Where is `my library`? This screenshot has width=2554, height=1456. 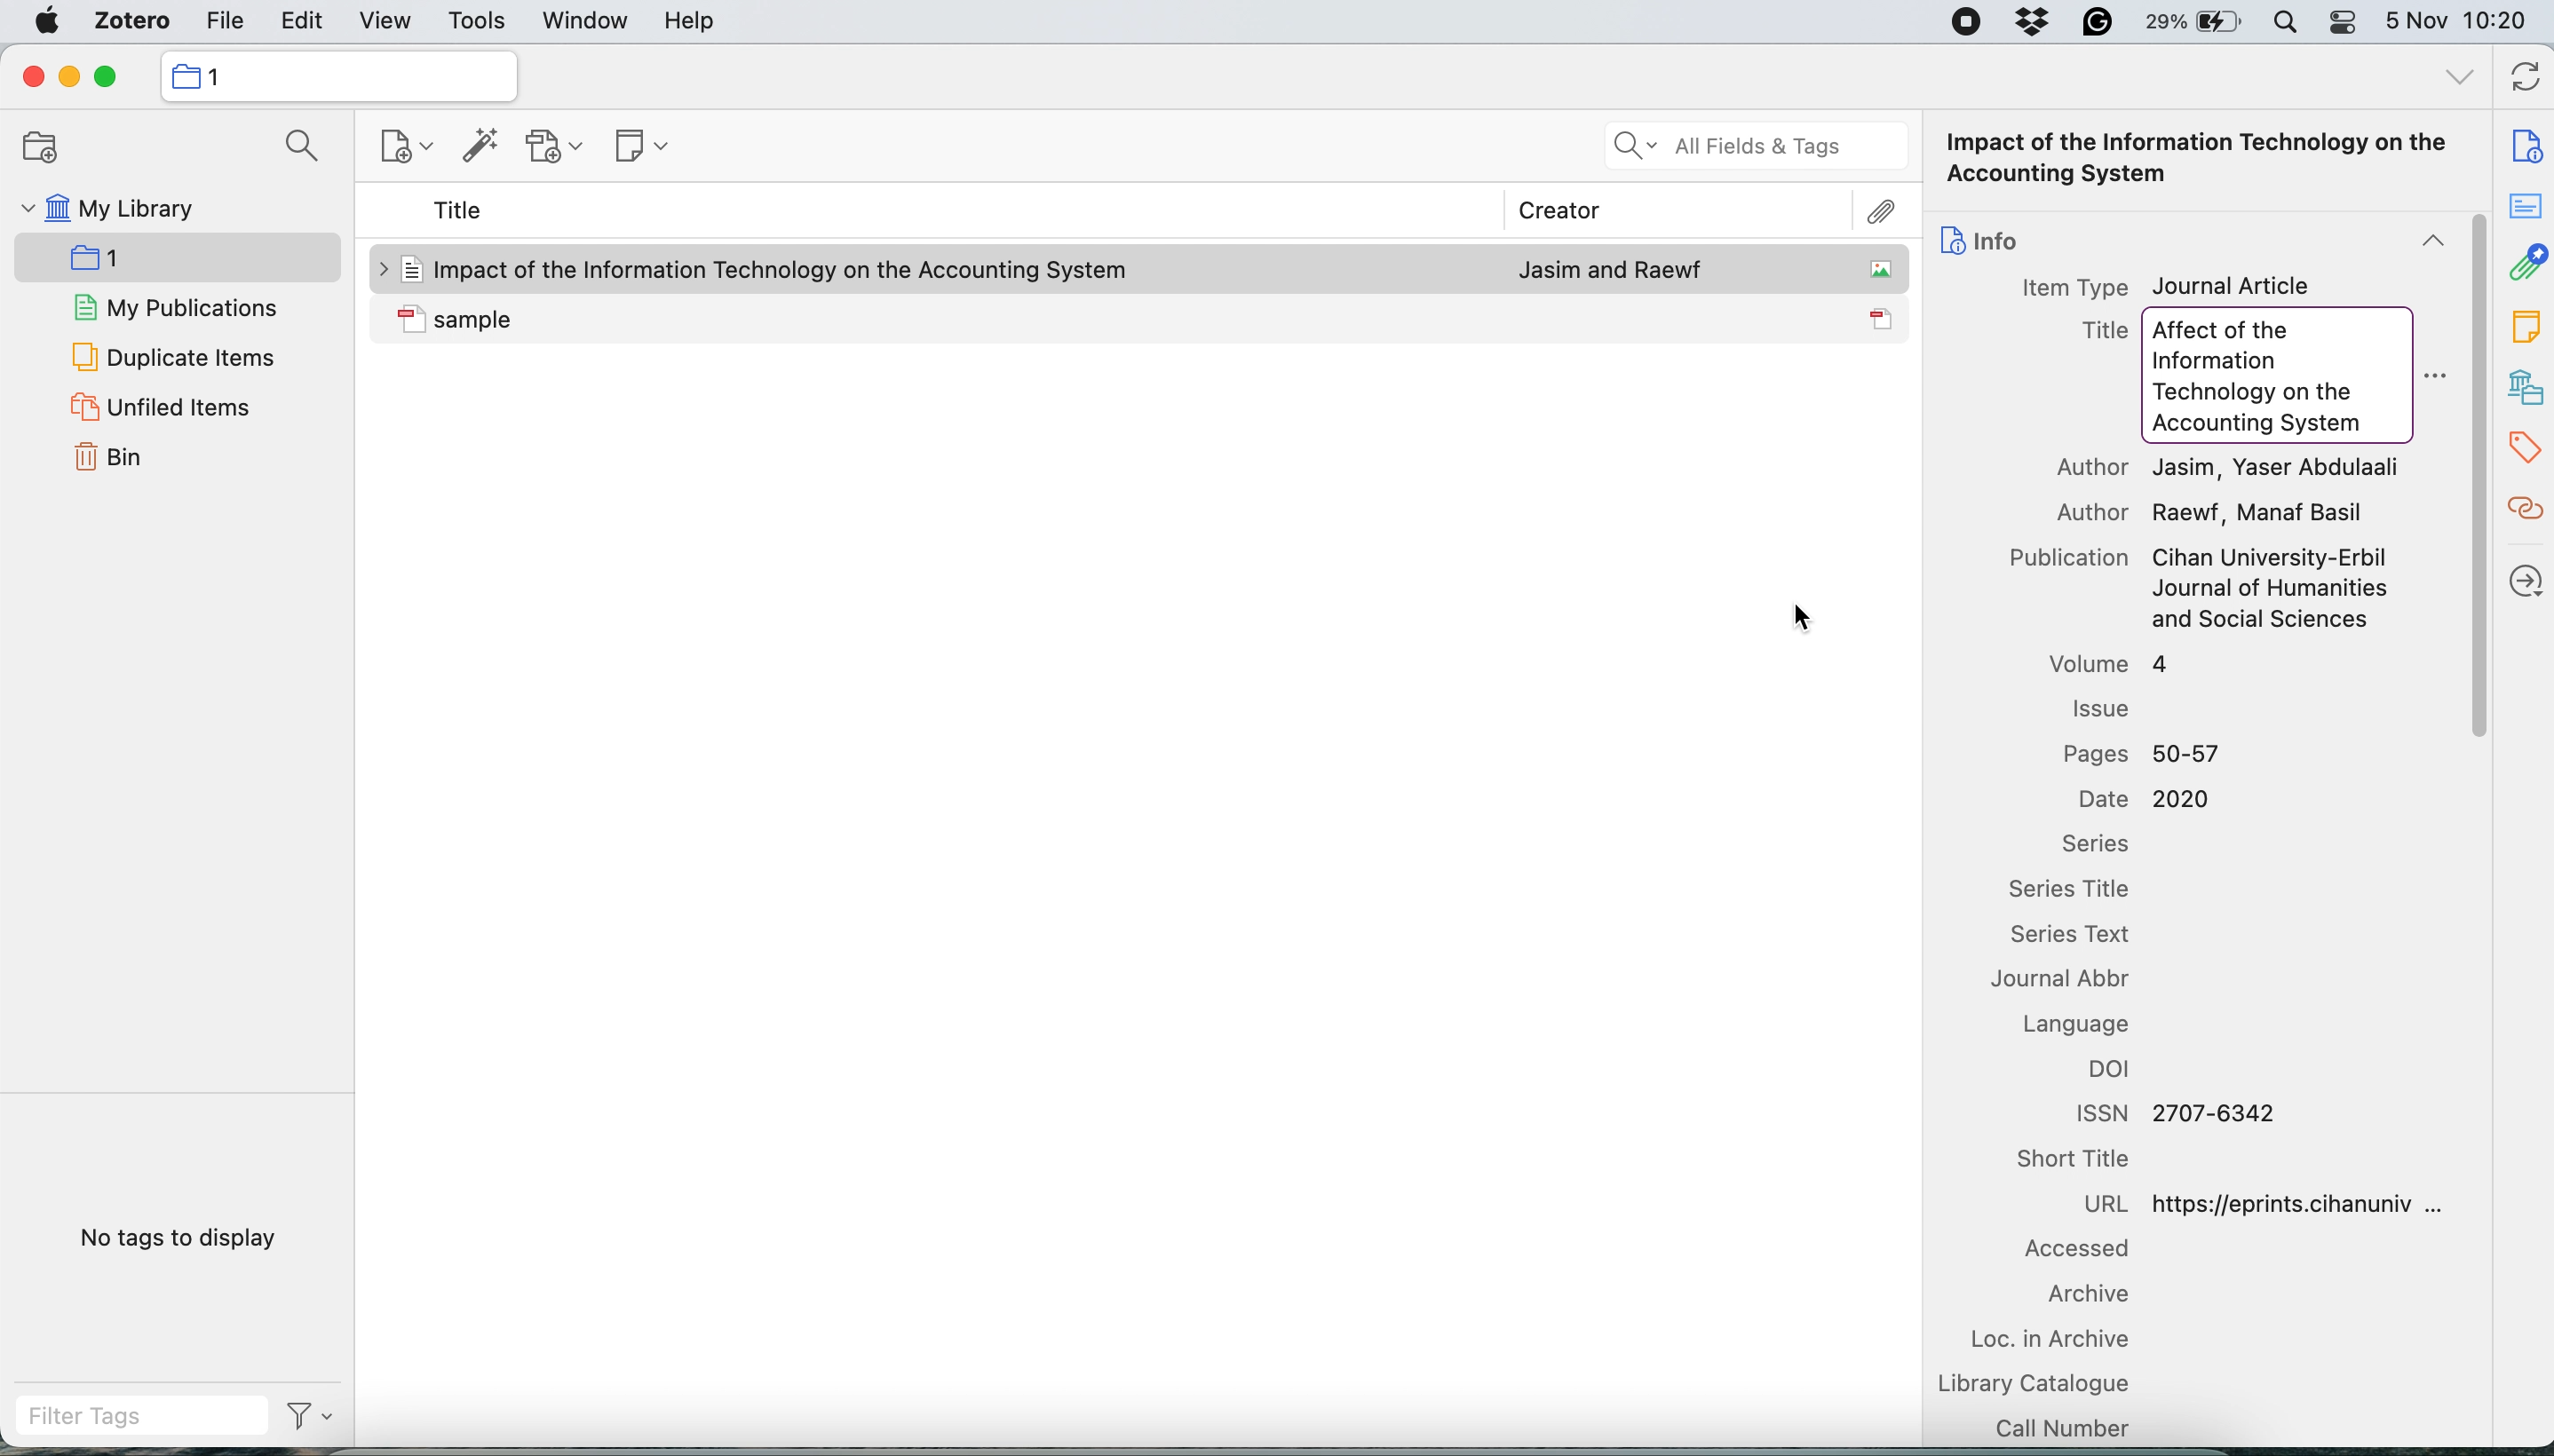
my library is located at coordinates (111, 206).